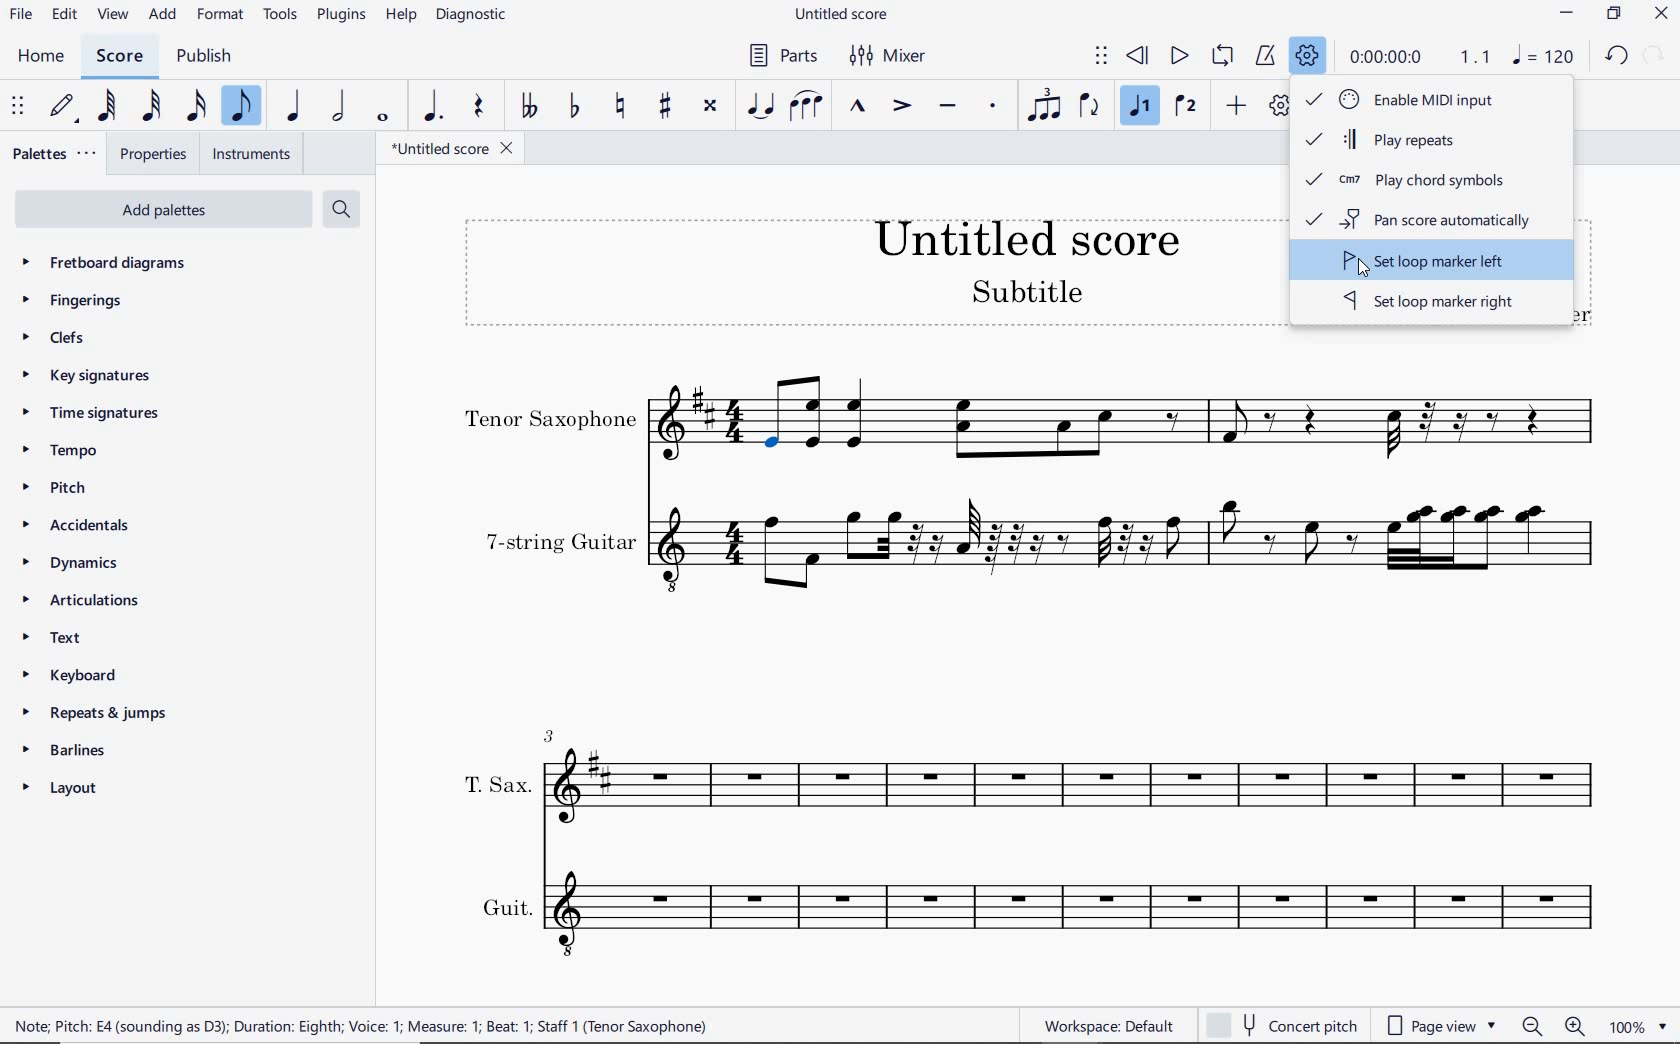 The width and height of the screenshot is (1680, 1044). I want to click on REPEATS & JUMPS, so click(97, 716).